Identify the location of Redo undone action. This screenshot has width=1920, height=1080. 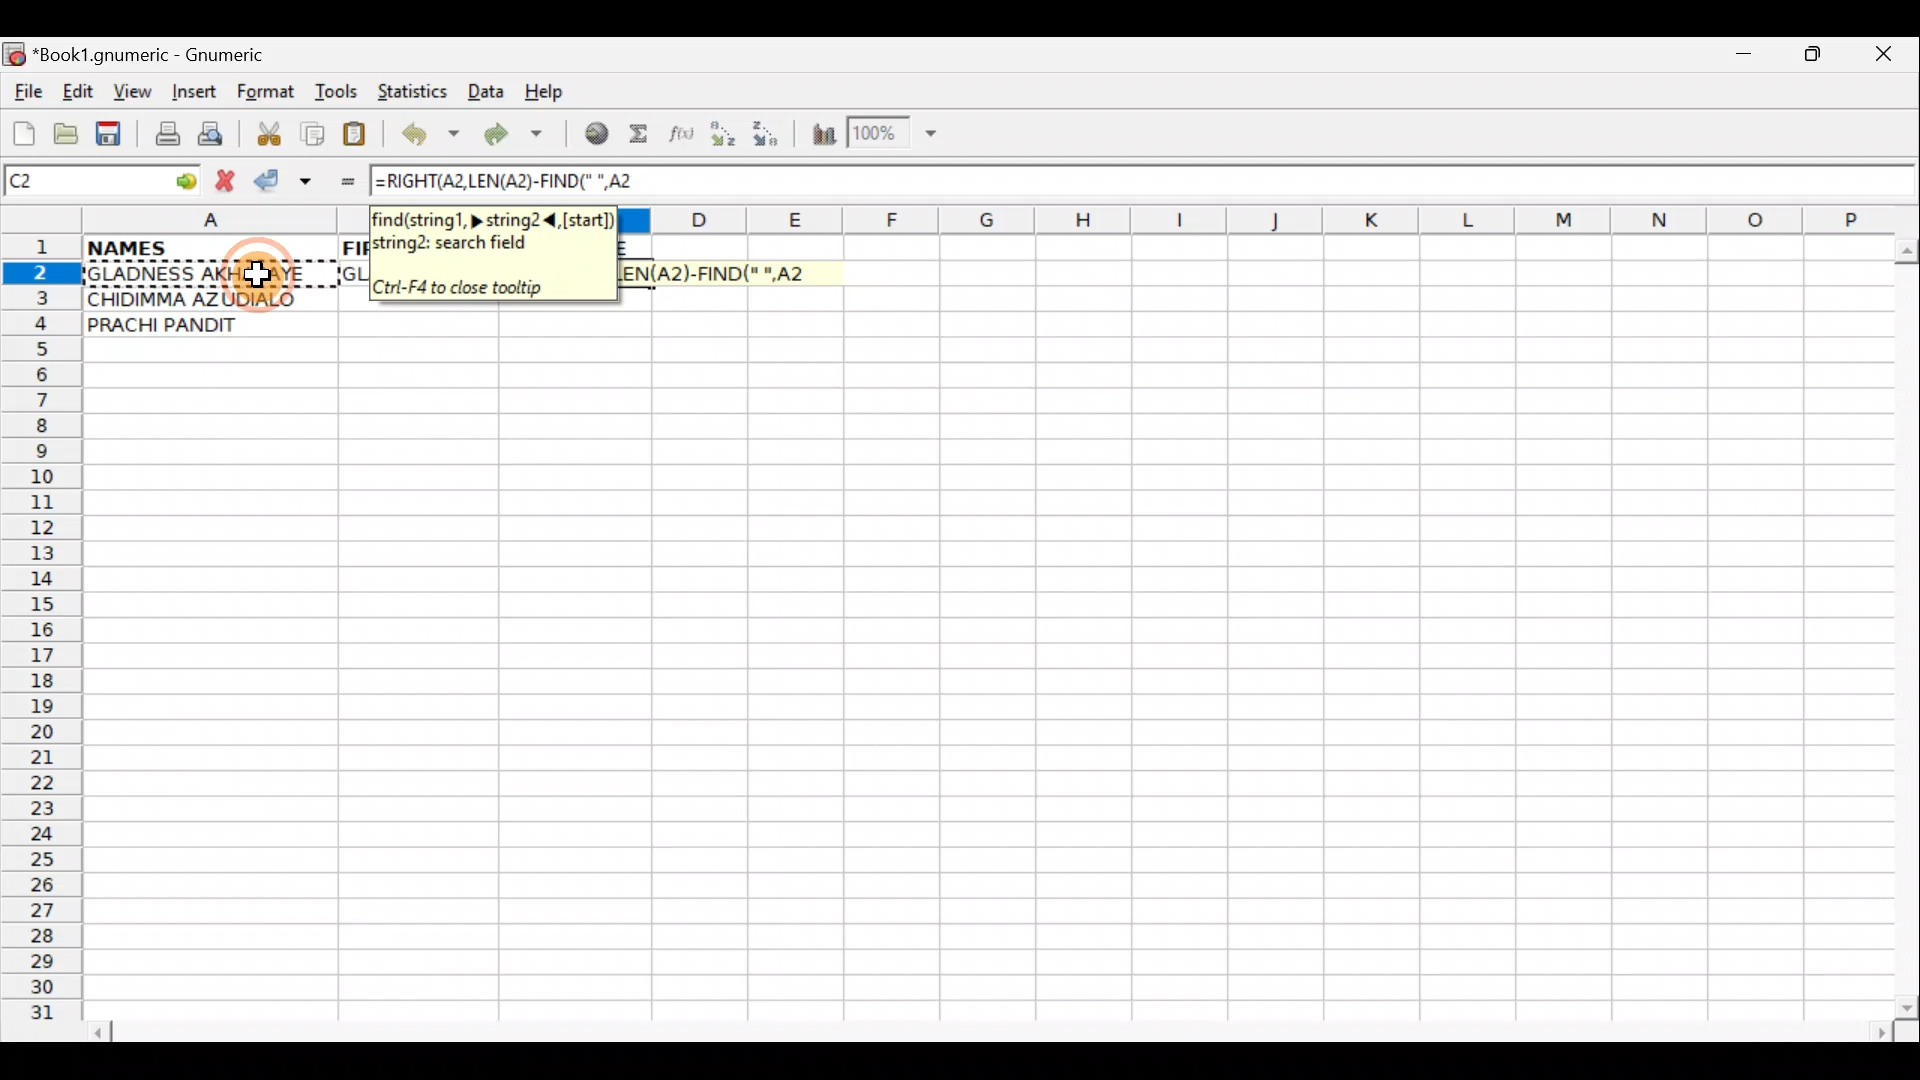
(518, 137).